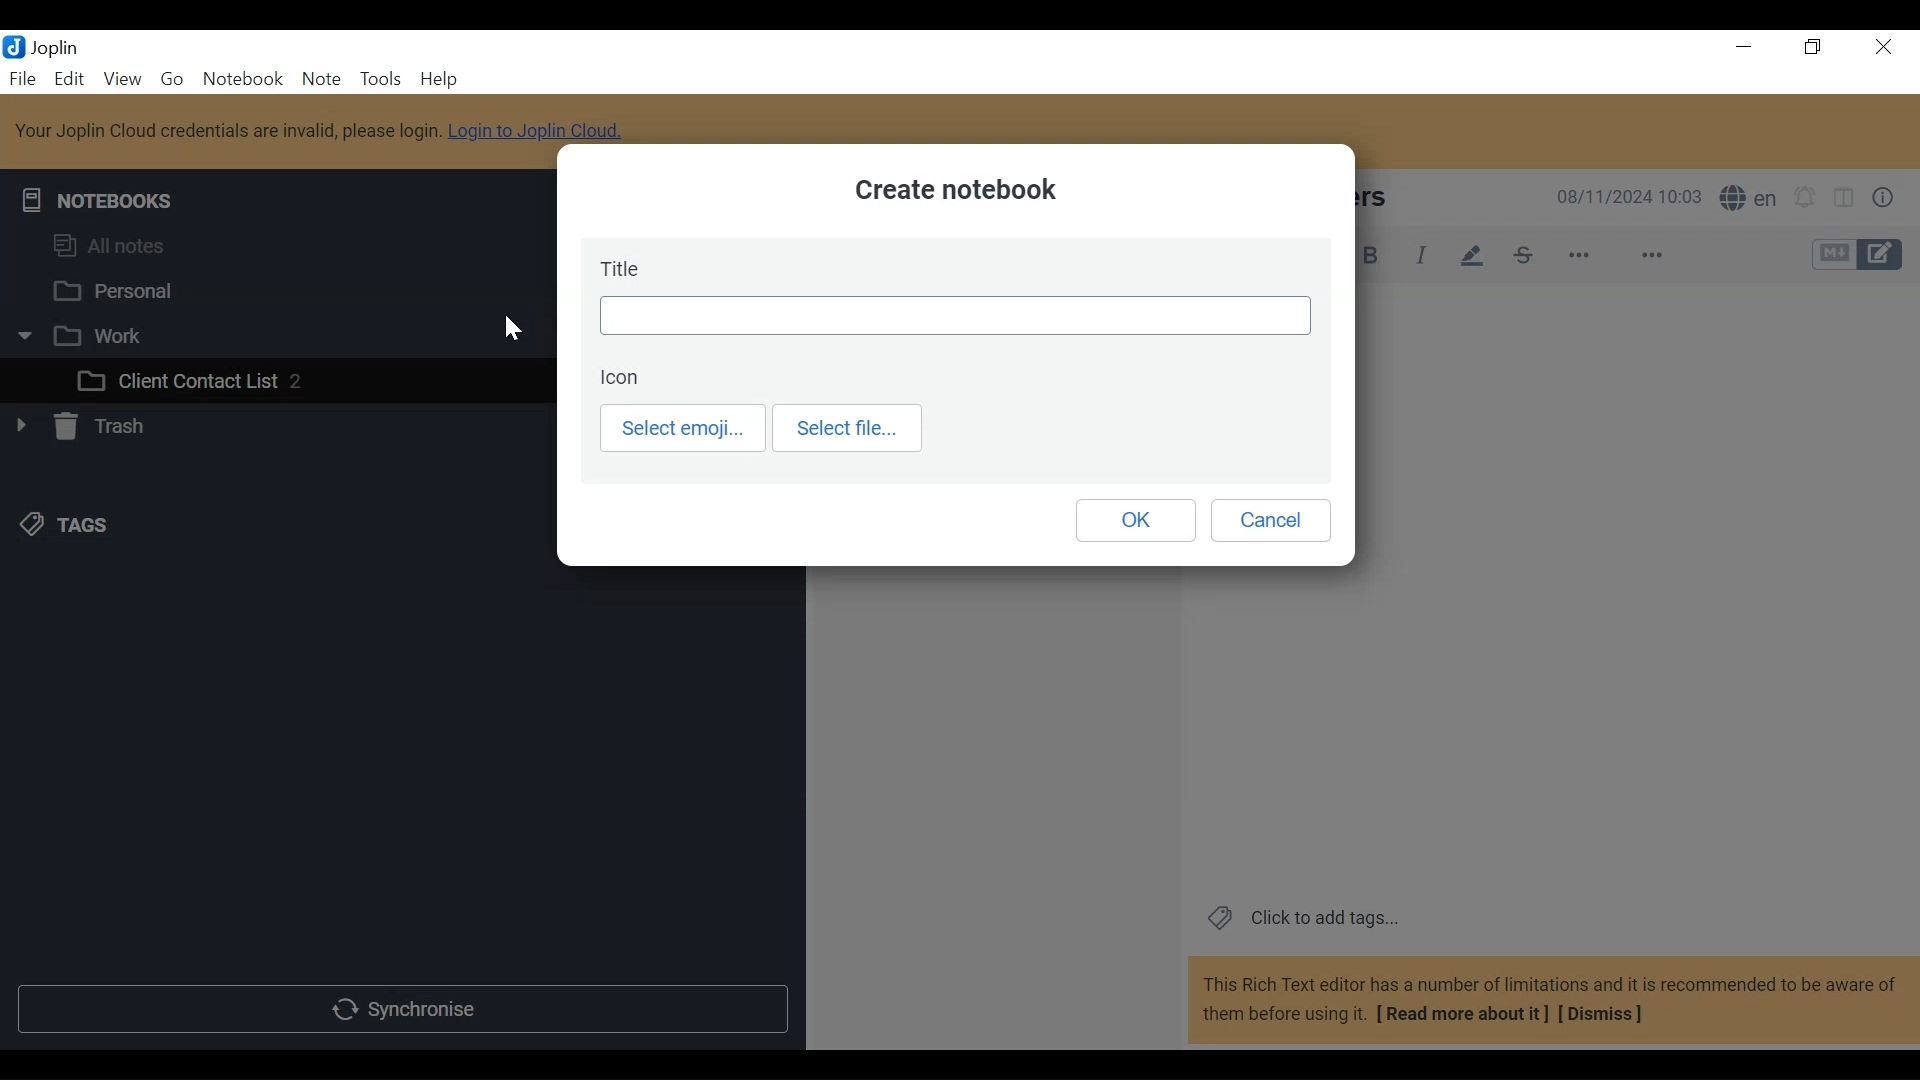 The image size is (1920, 1080). I want to click on Create notebook, so click(958, 192).